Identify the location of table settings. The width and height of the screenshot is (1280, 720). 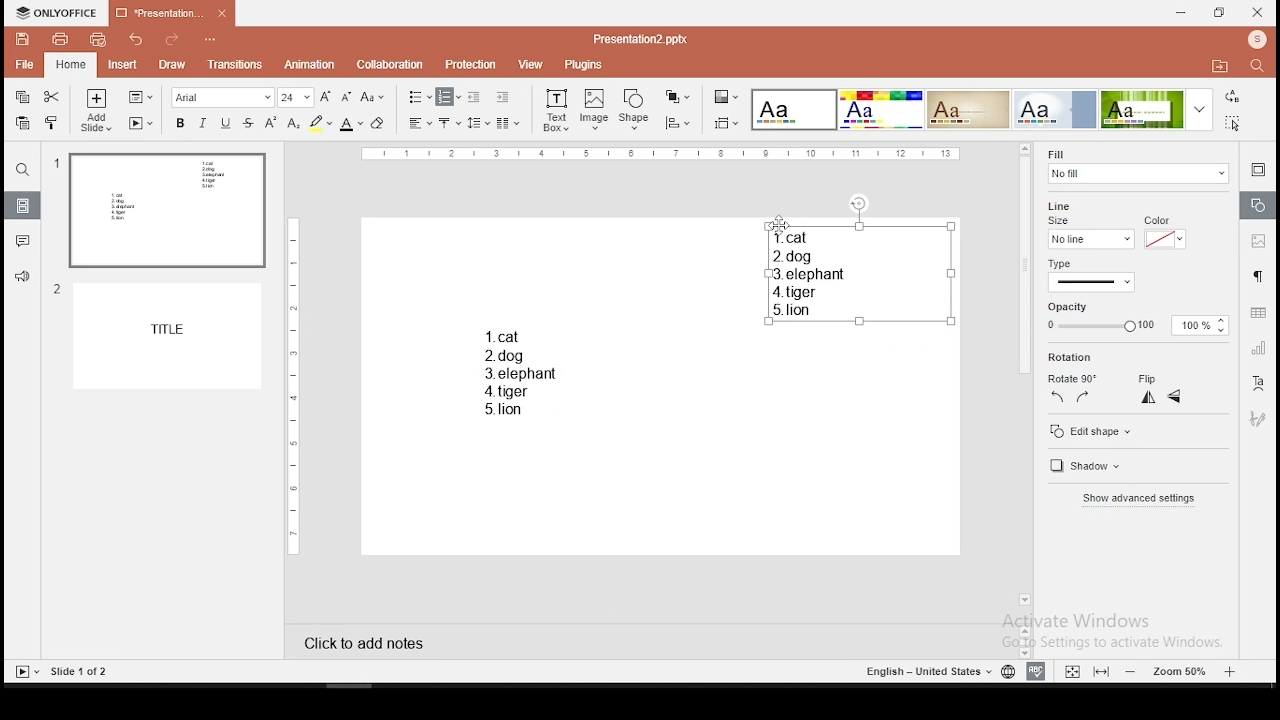
(1256, 313).